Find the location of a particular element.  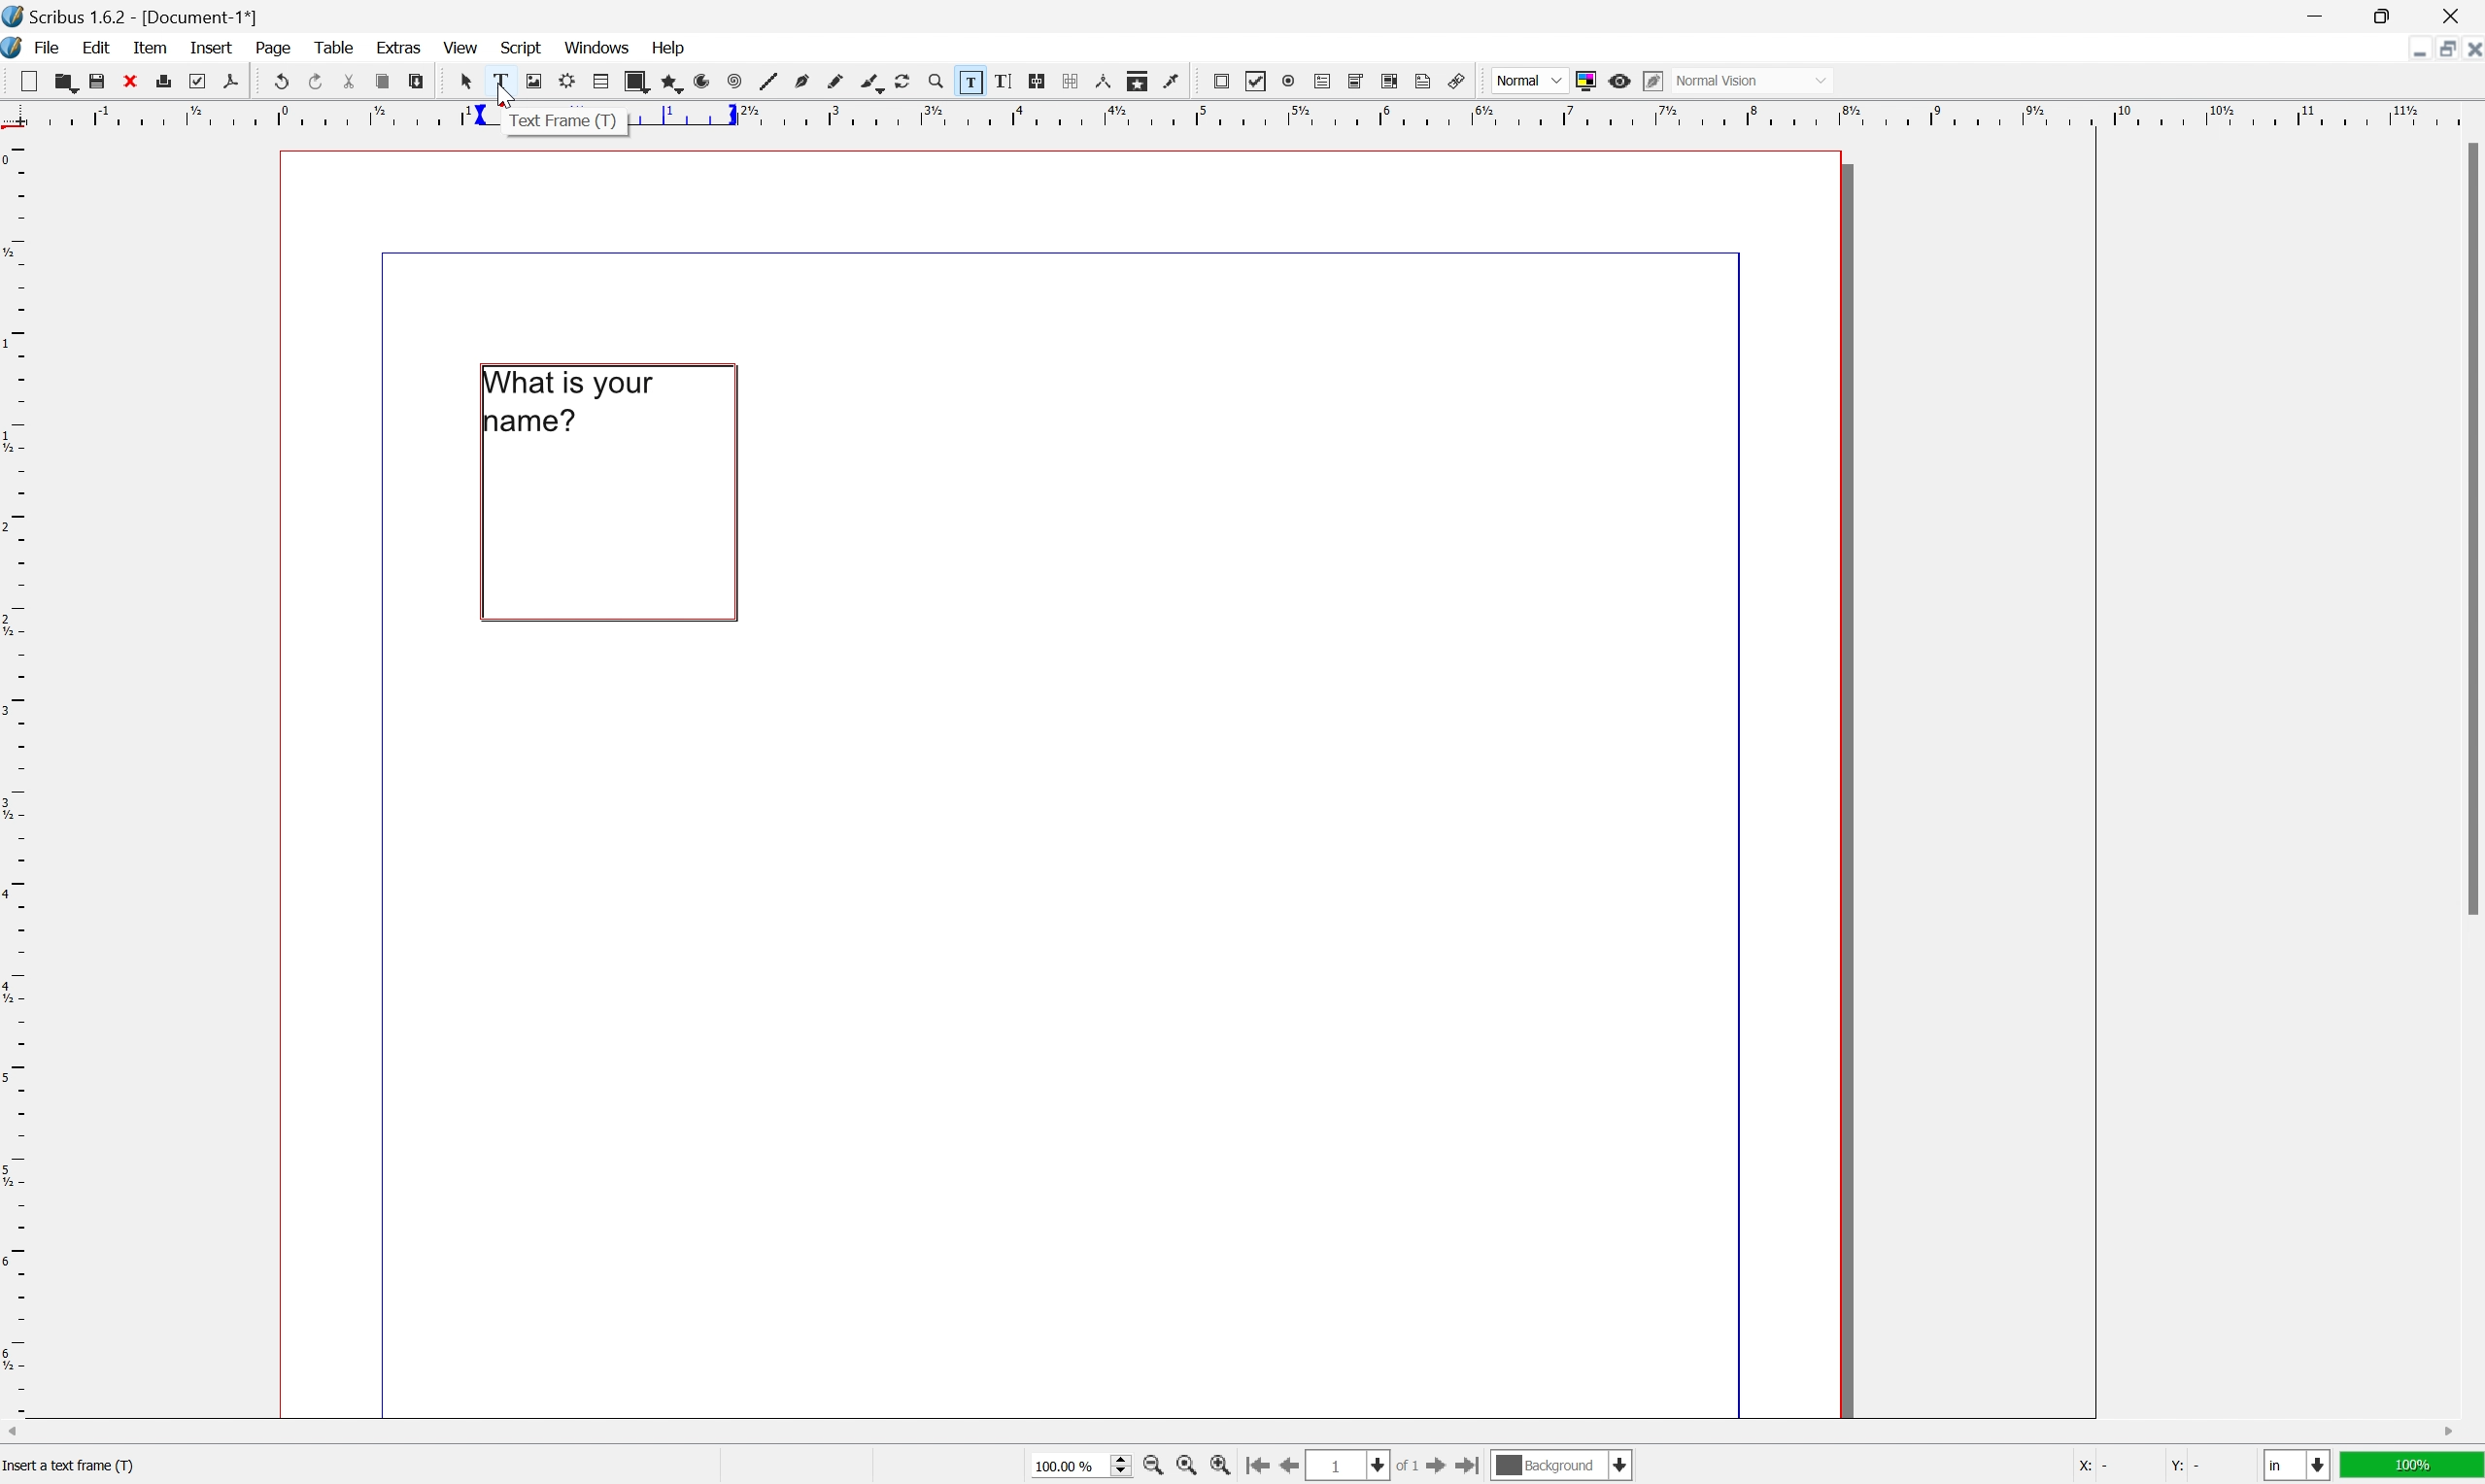

select current page is located at coordinates (1367, 1467).